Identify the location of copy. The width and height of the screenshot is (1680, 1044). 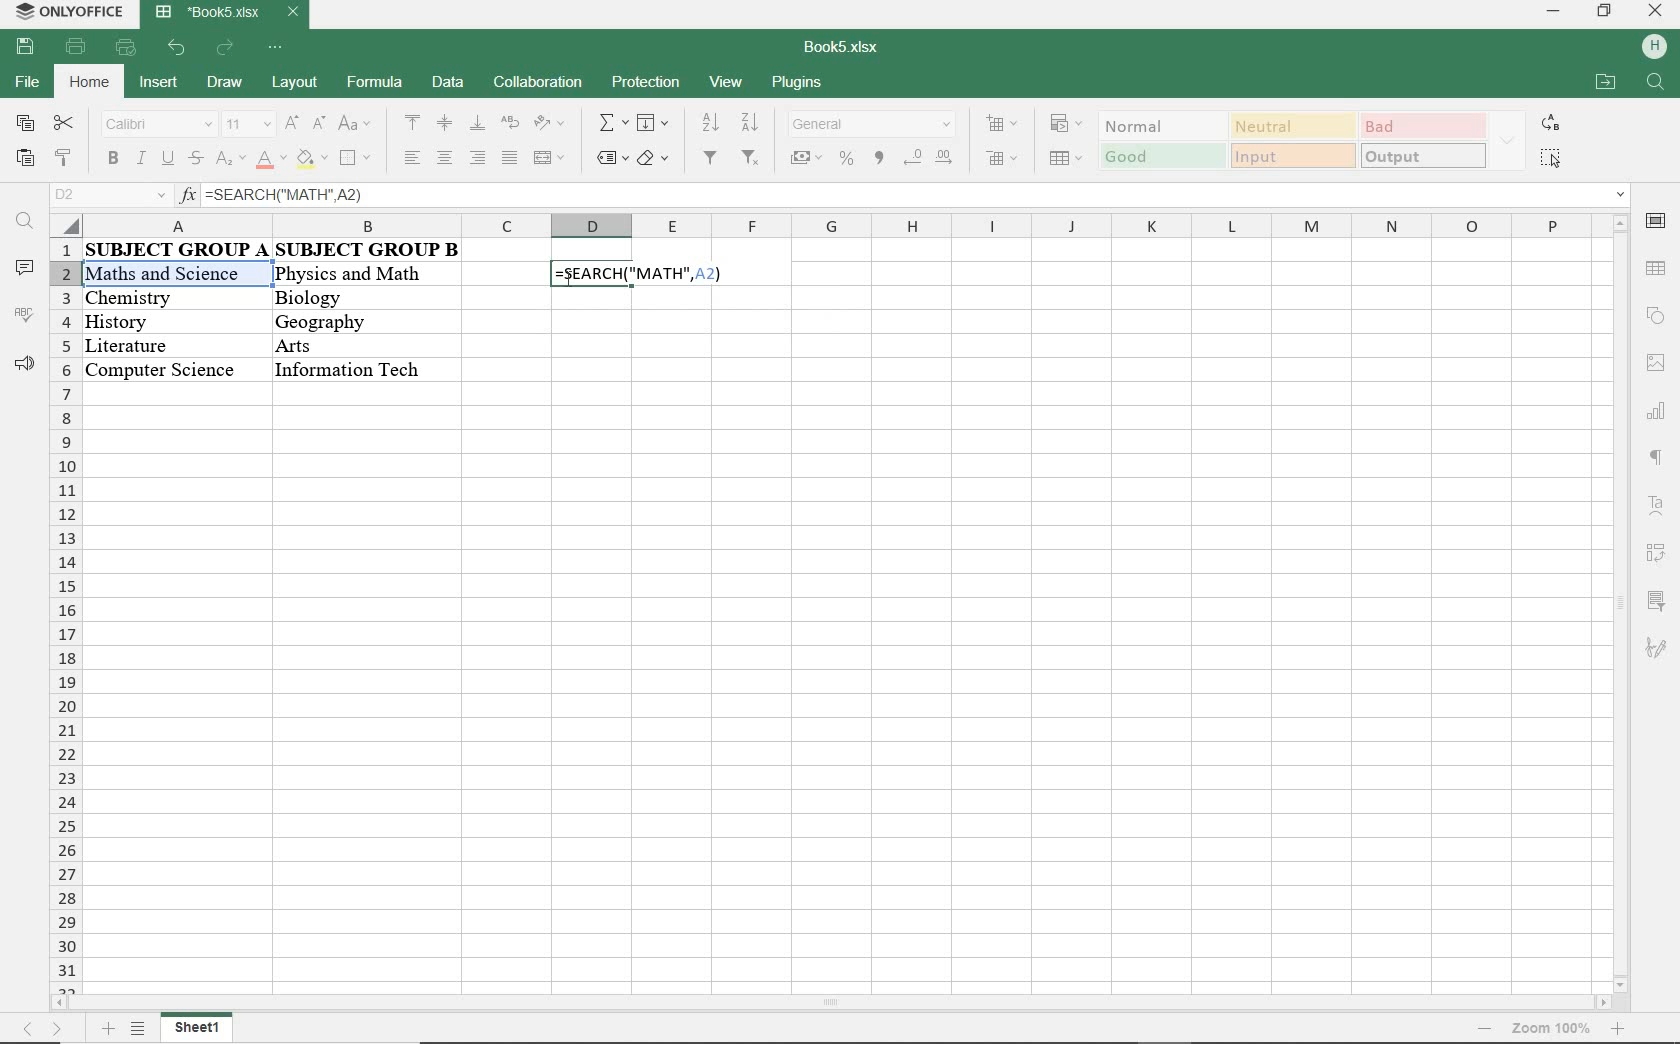
(25, 122).